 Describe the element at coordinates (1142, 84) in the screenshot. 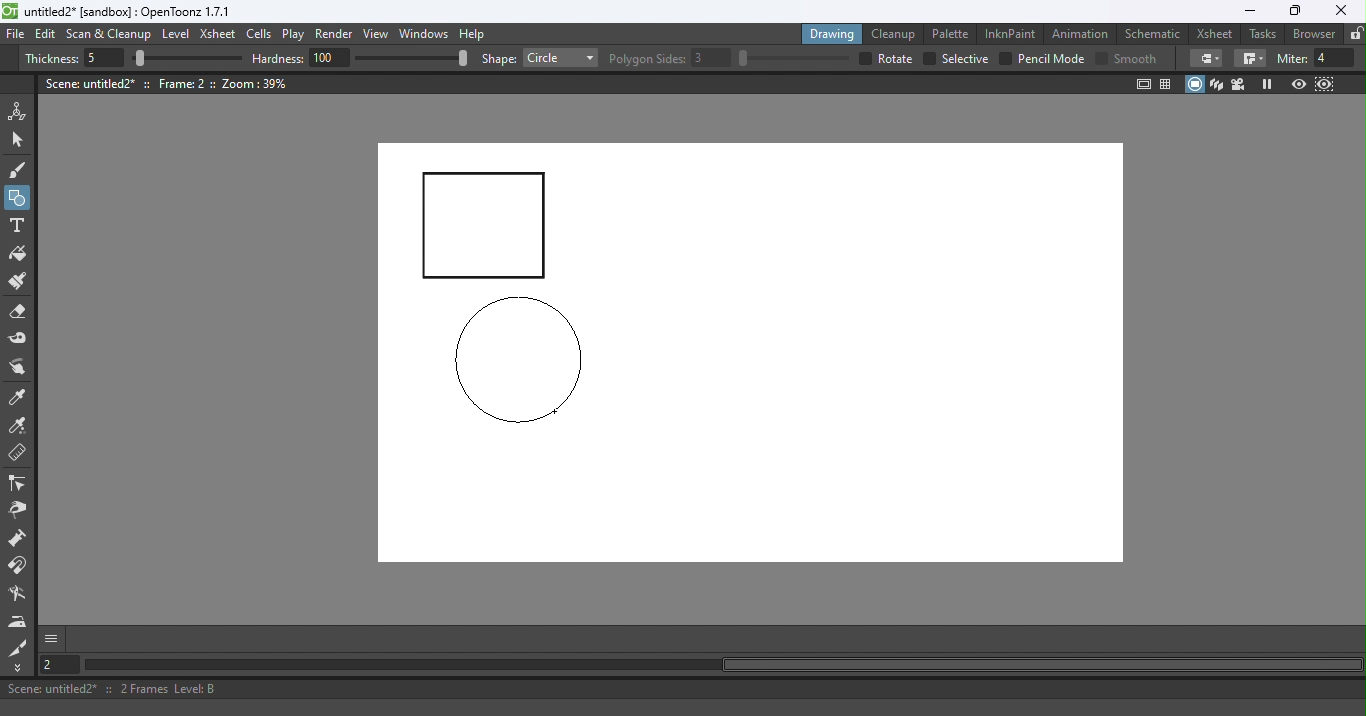

I see `Safe area` at that location.